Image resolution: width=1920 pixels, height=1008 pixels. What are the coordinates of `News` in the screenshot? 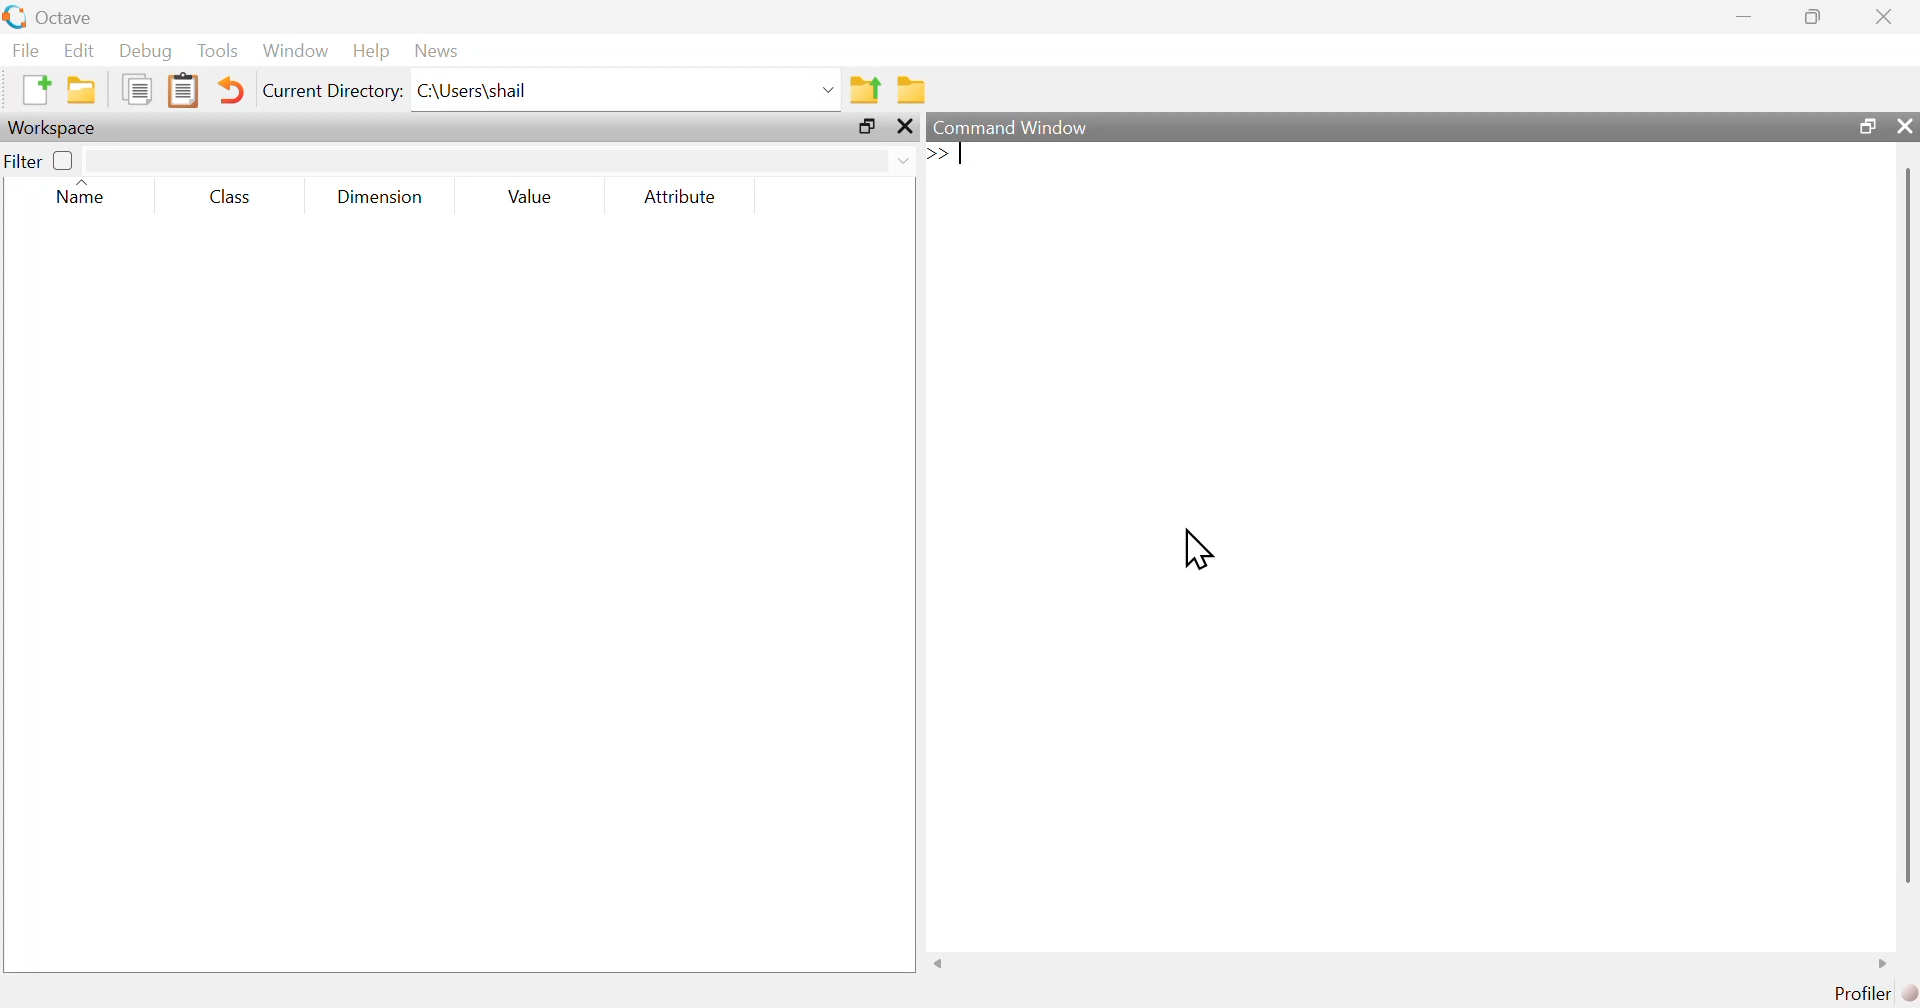 It's located at (436, 50).